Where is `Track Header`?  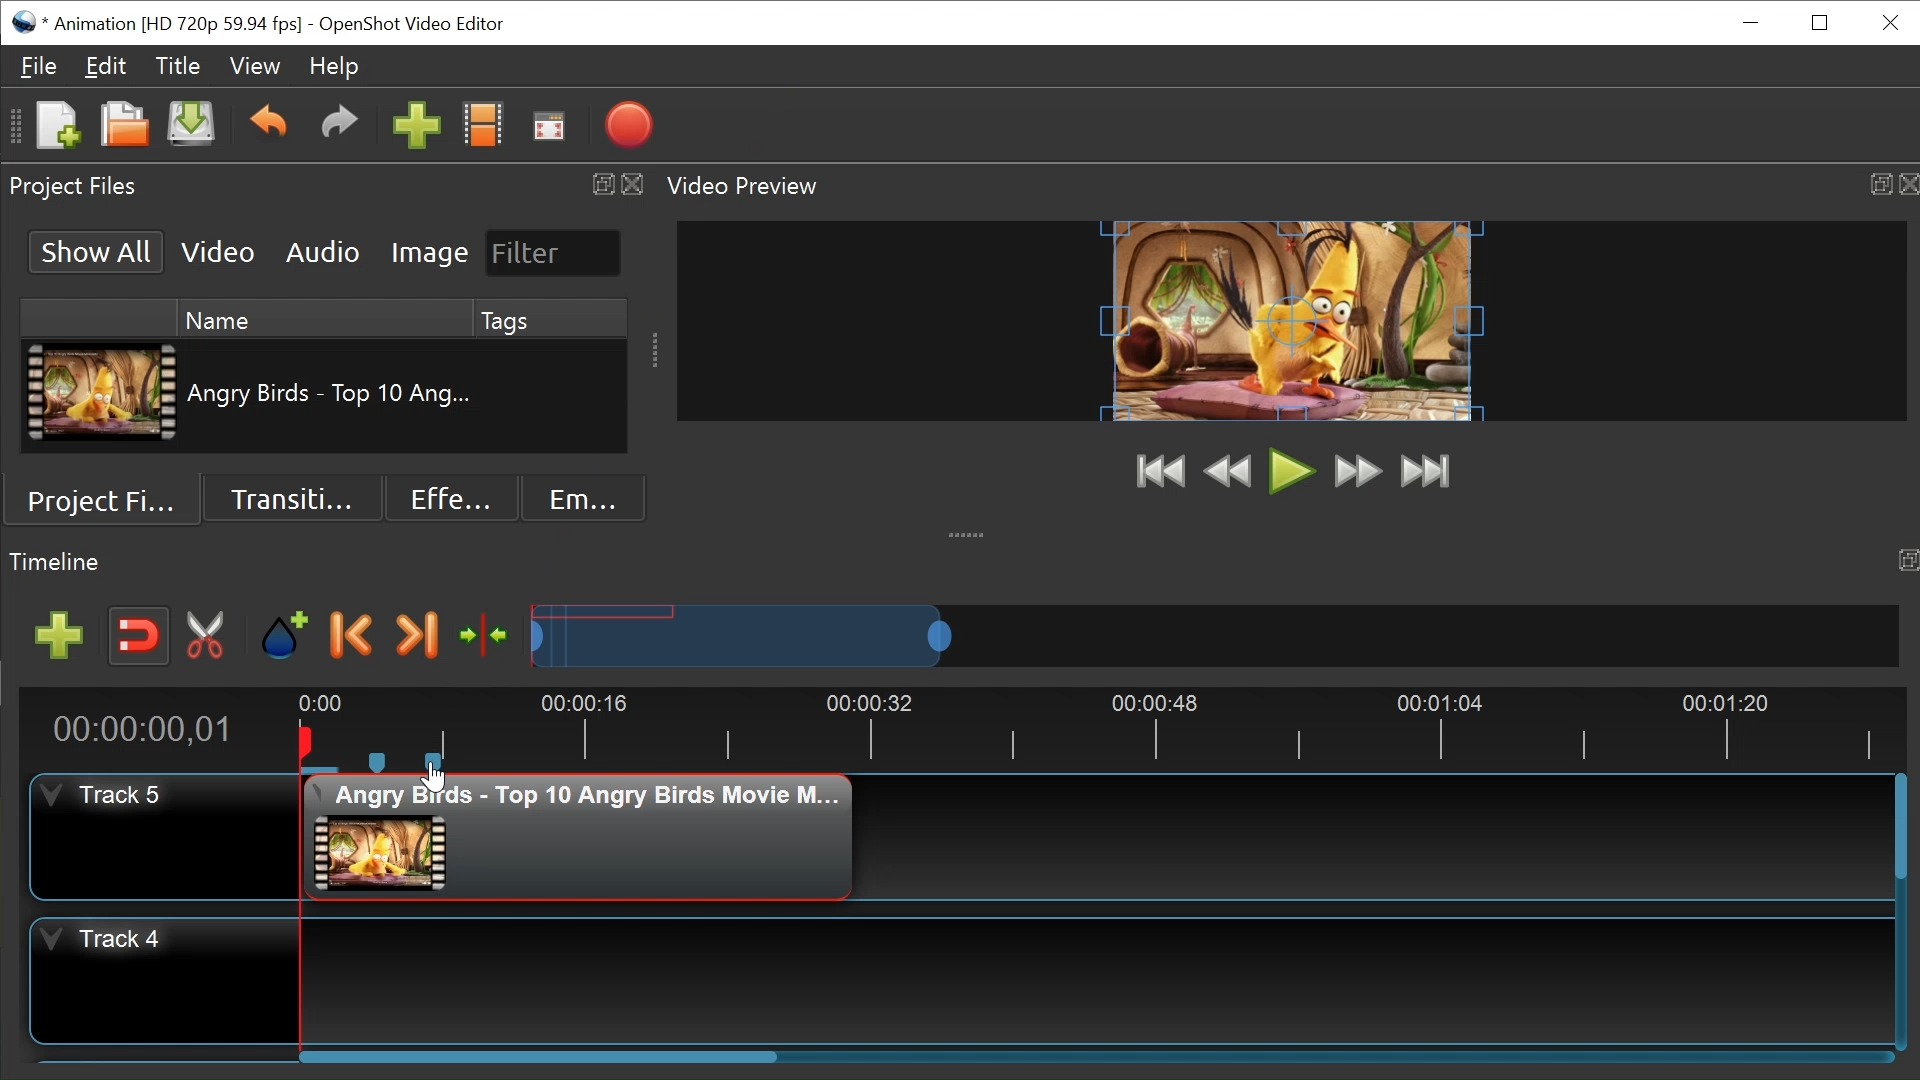
Track Header is located at coordinates (166, 835).